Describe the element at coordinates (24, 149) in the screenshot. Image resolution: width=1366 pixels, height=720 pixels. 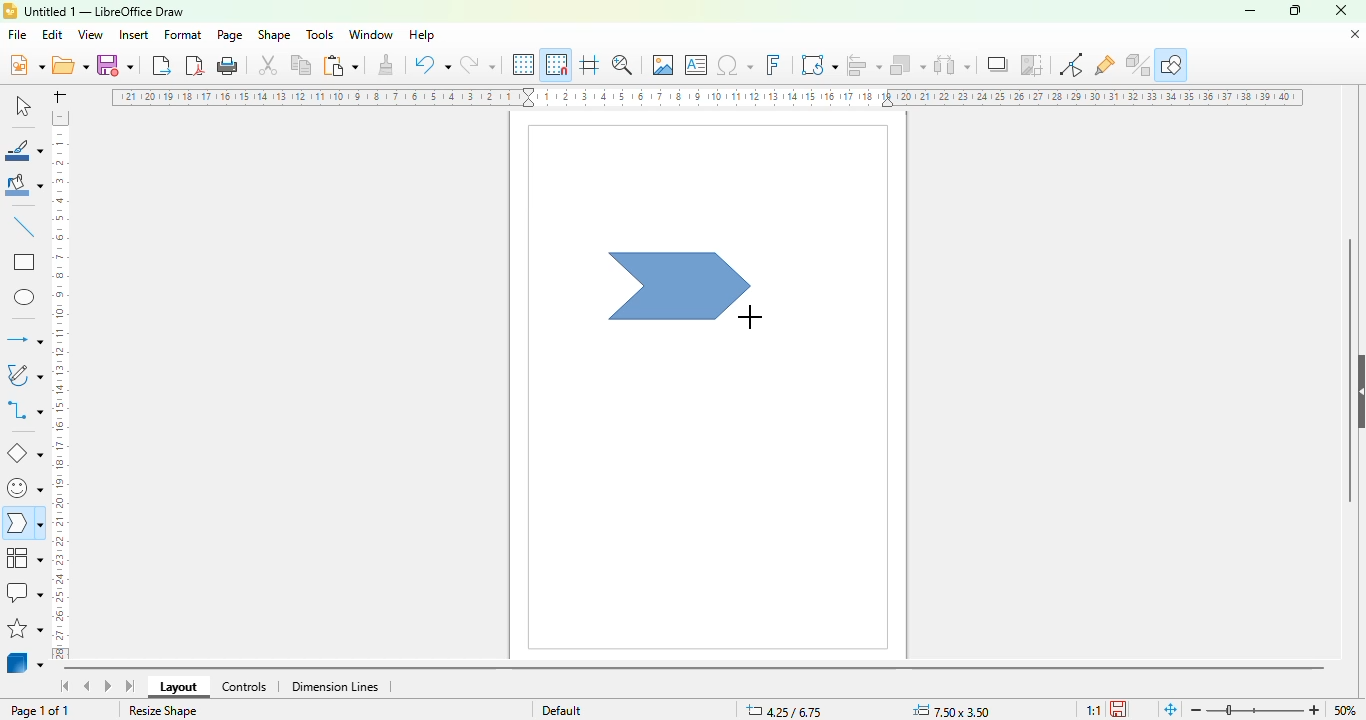
I see `line color` at that location.